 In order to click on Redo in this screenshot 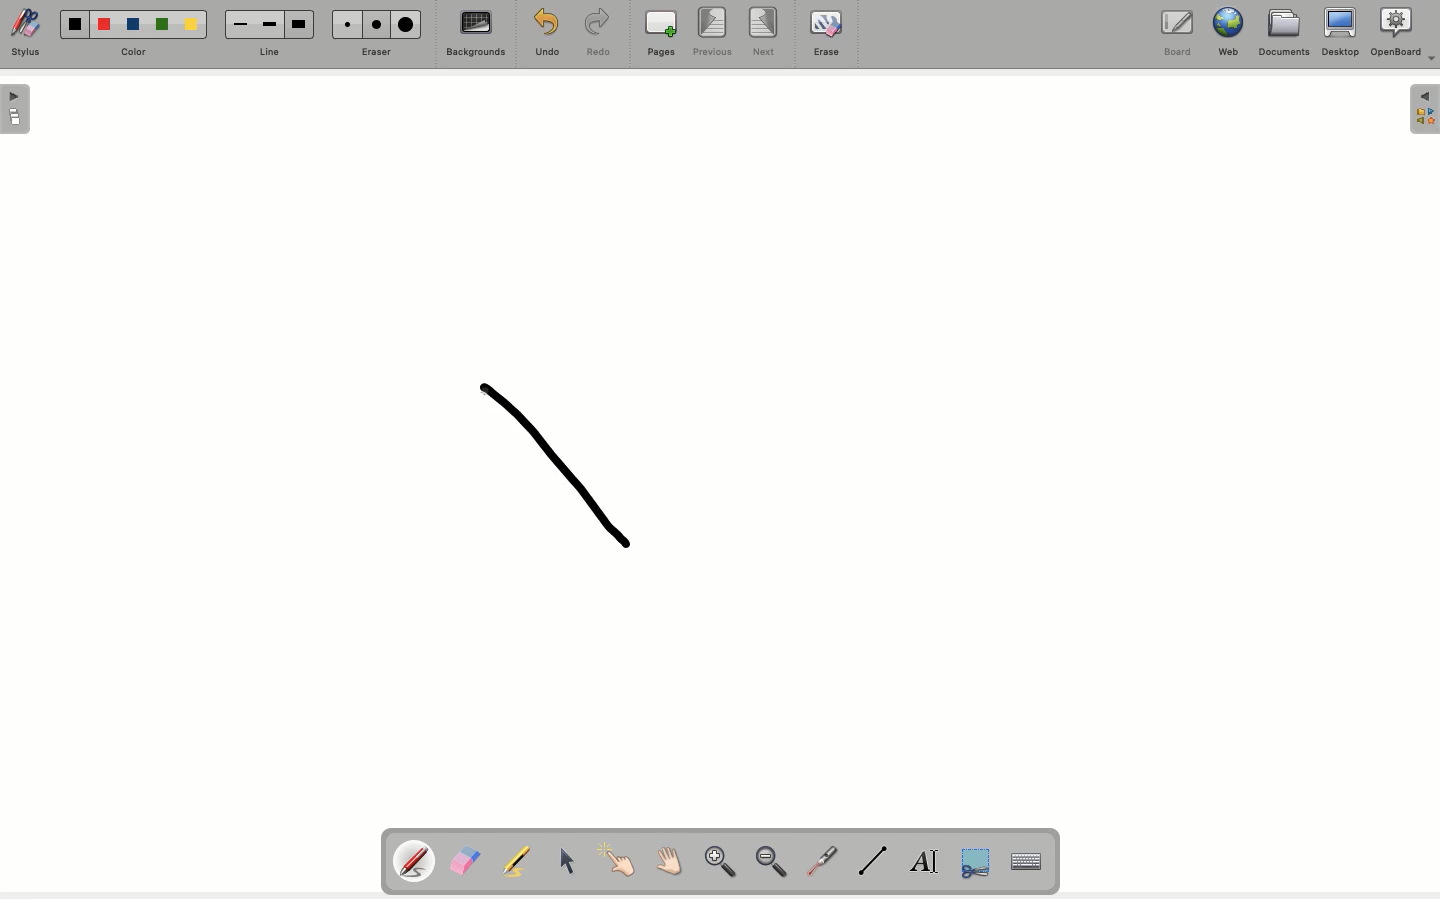, I will do `click(600, 35)`.